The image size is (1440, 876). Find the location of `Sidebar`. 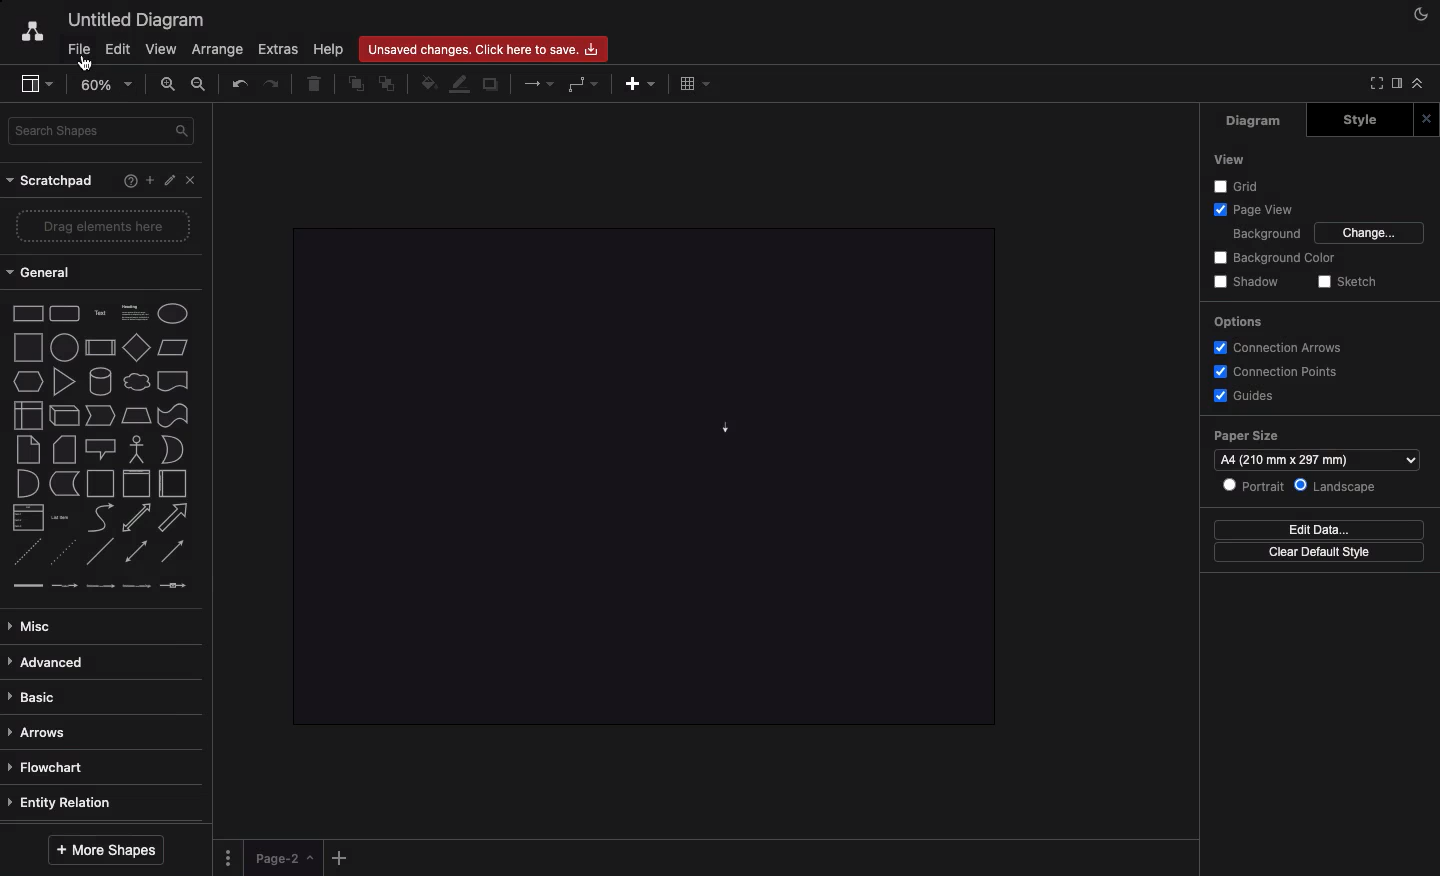

Sidebar is located at coordinates (1395, 85).